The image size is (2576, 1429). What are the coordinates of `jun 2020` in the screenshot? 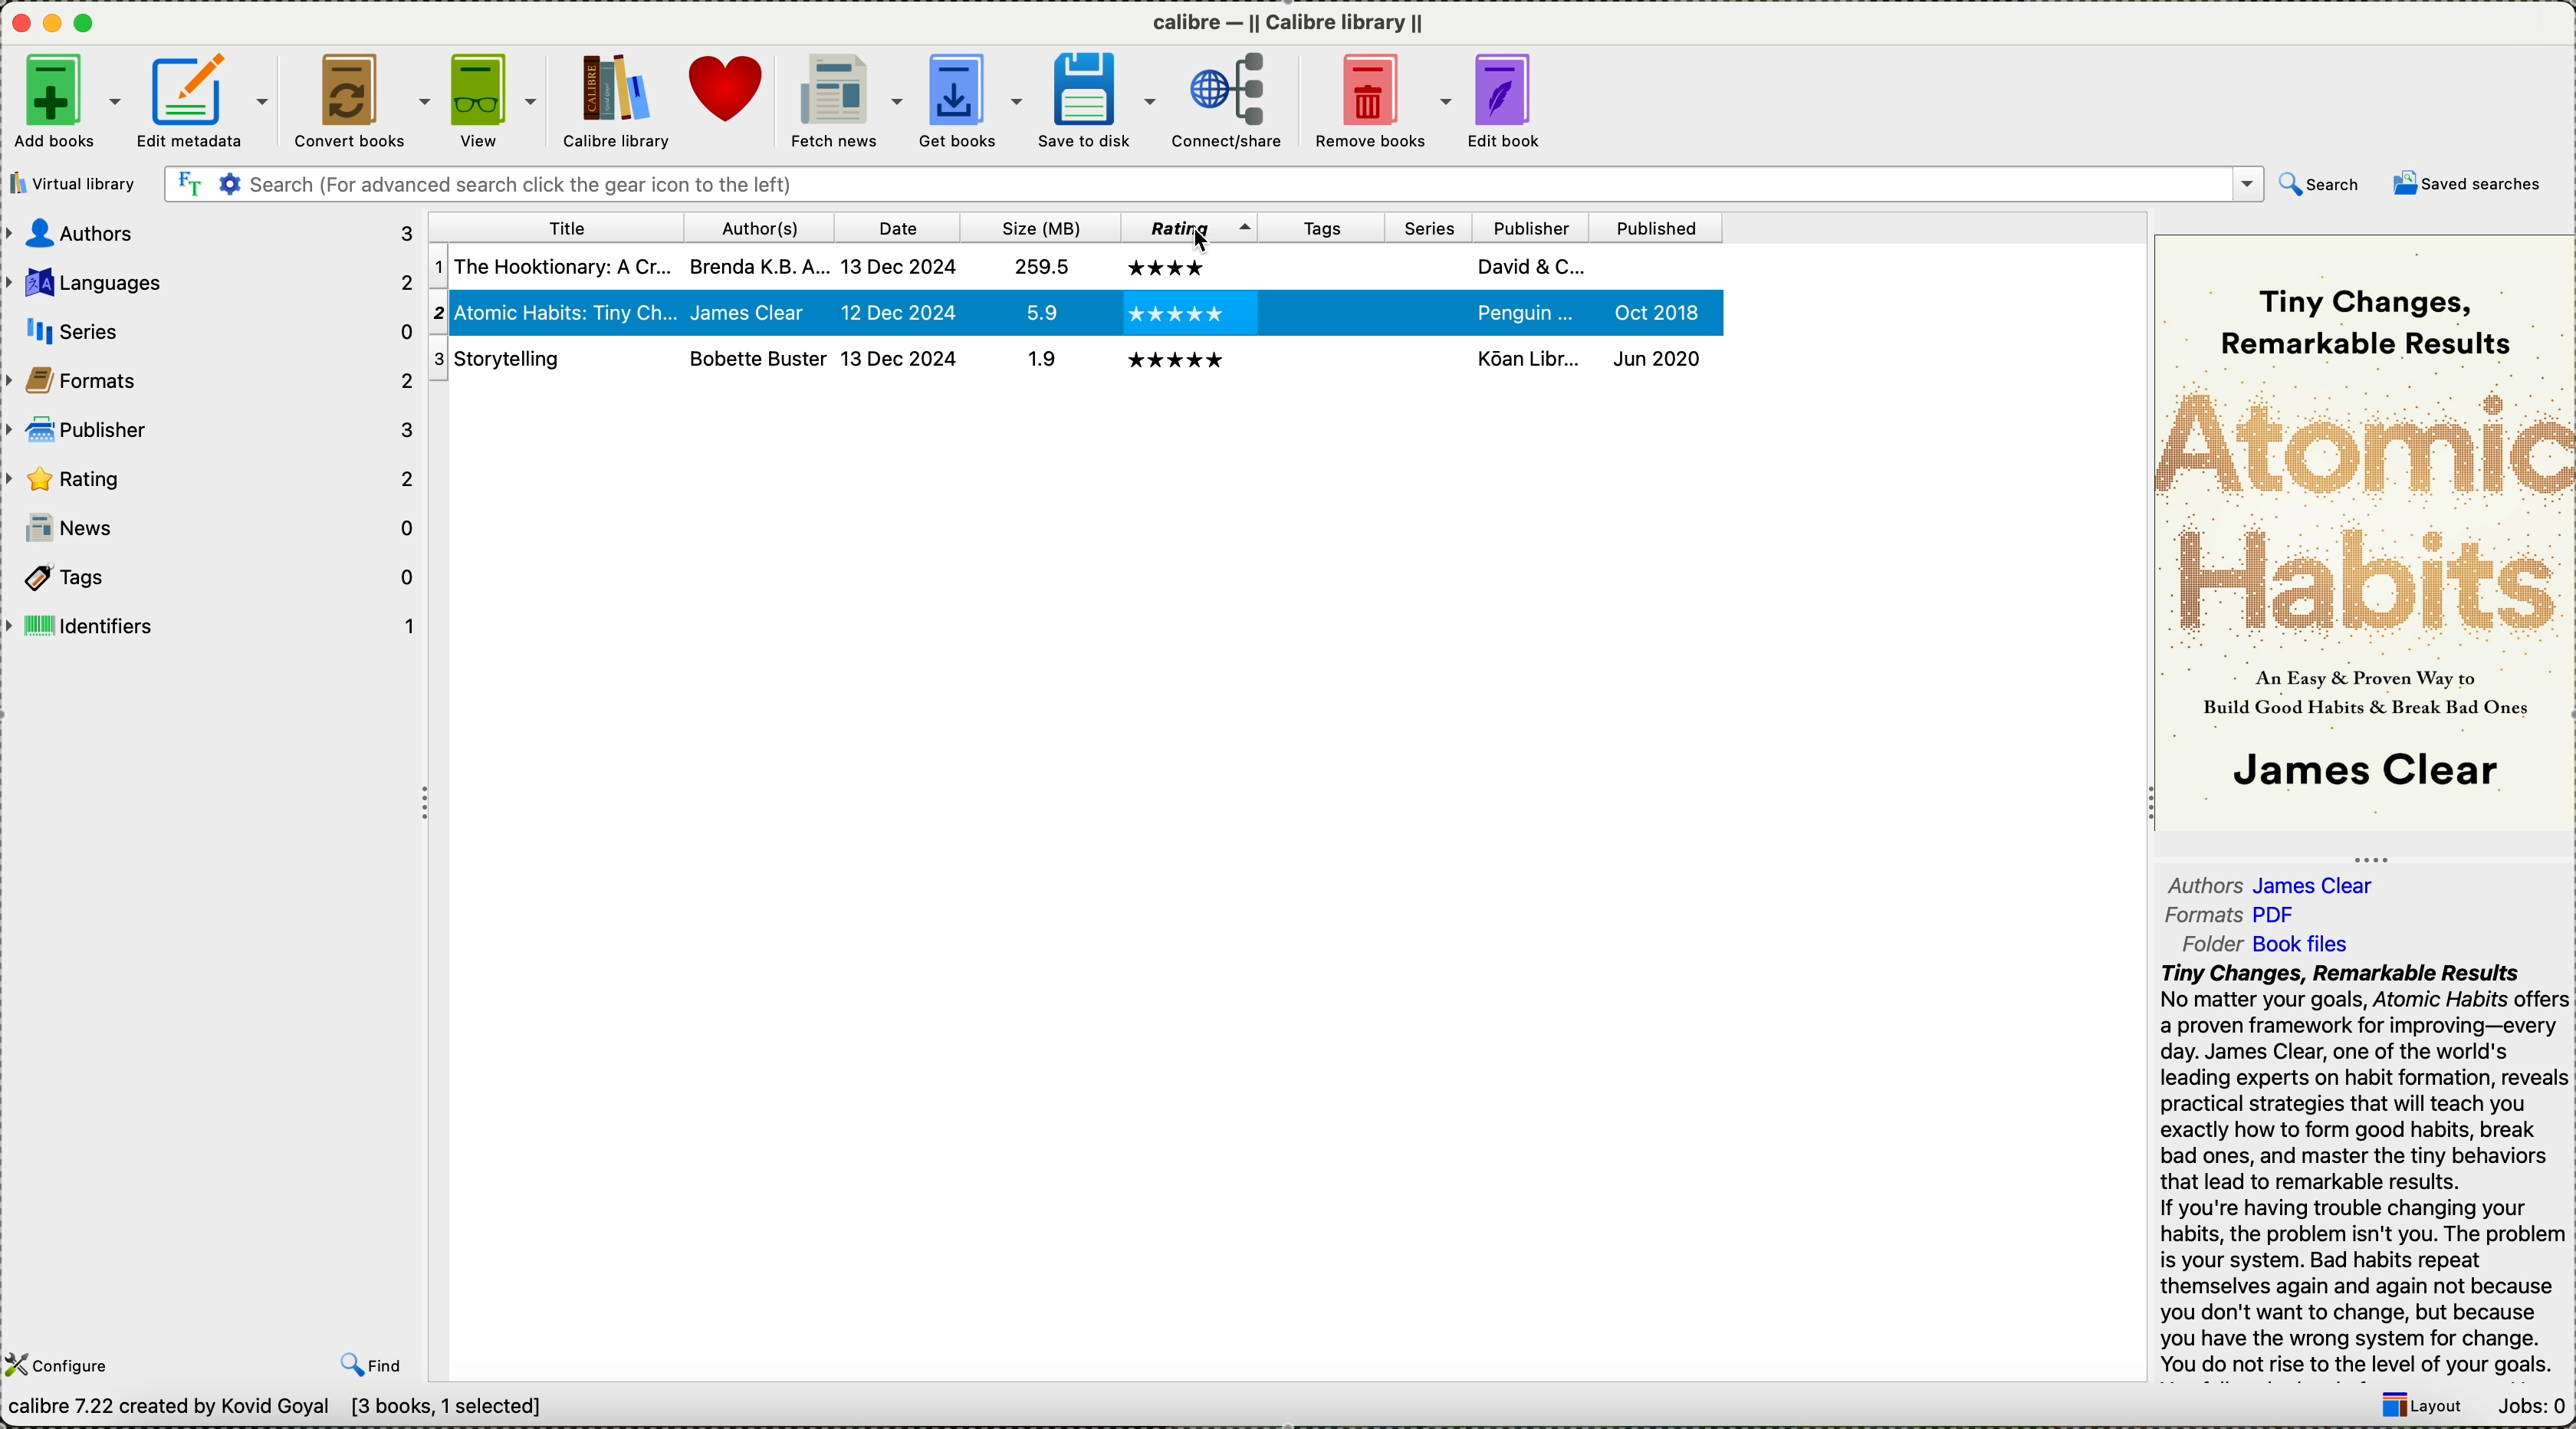 It's located at (1657, 356).